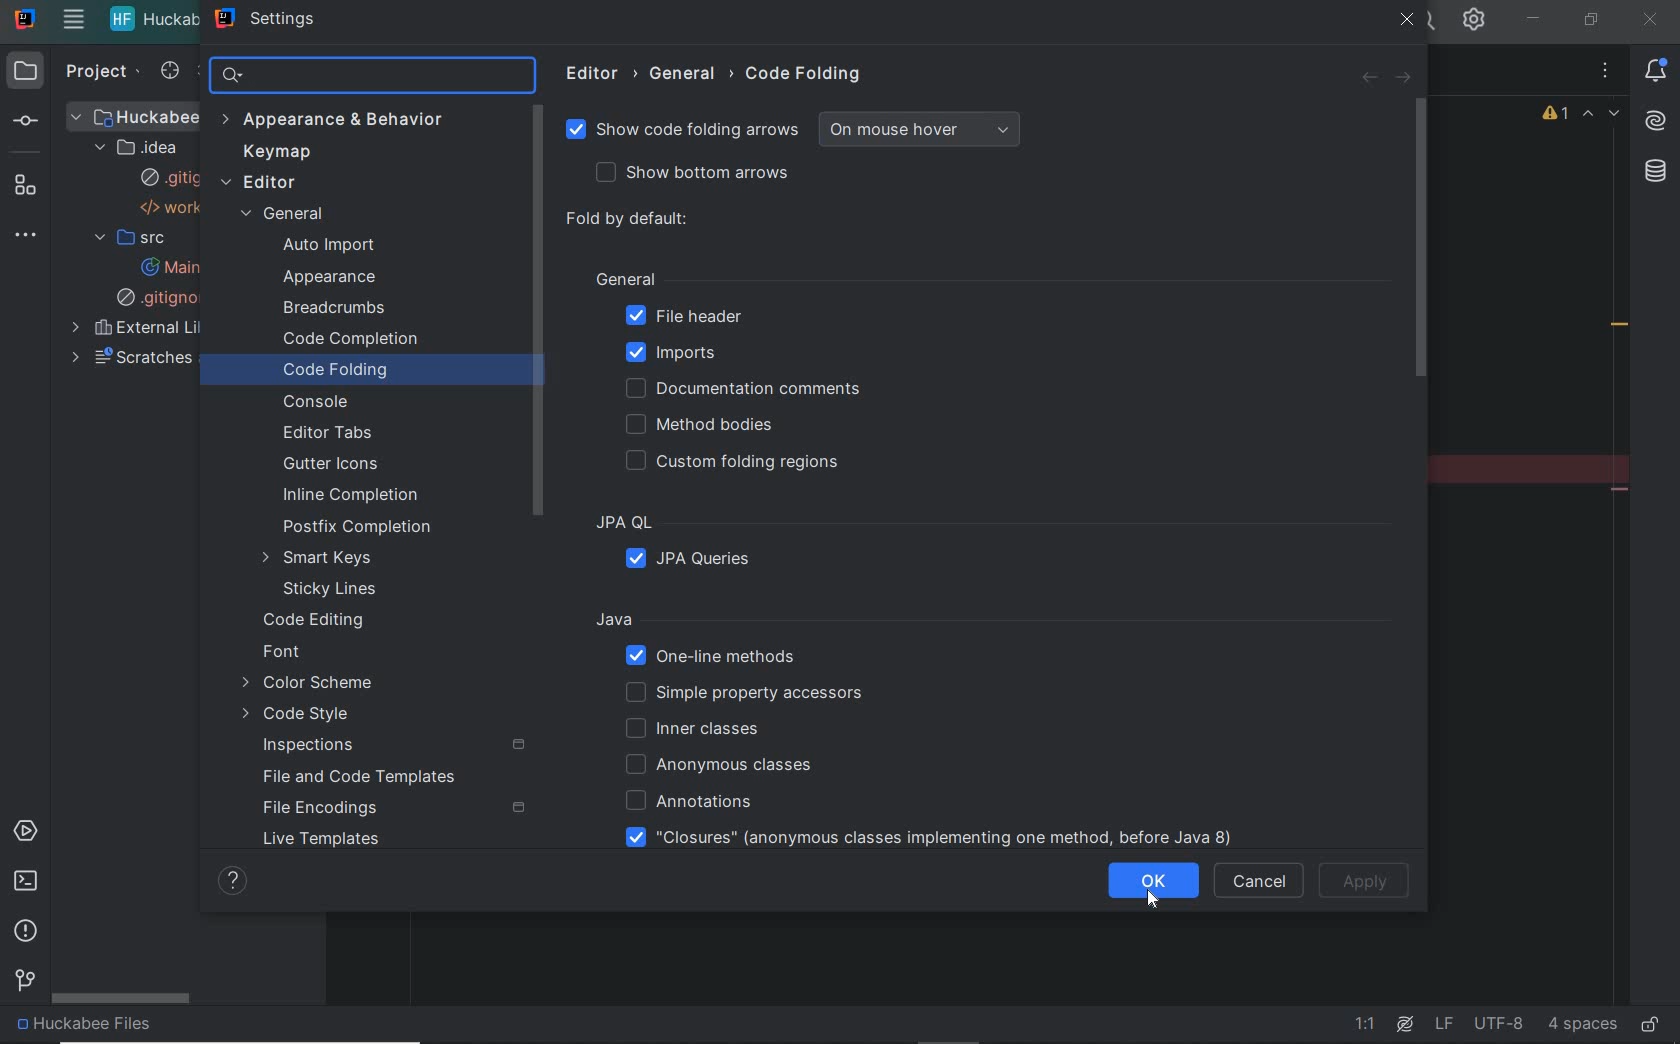 This screenshot has height=1044, width=1680. Describe the element at coordinates (27, 931) in the screenshot. I see `problems` at that location.